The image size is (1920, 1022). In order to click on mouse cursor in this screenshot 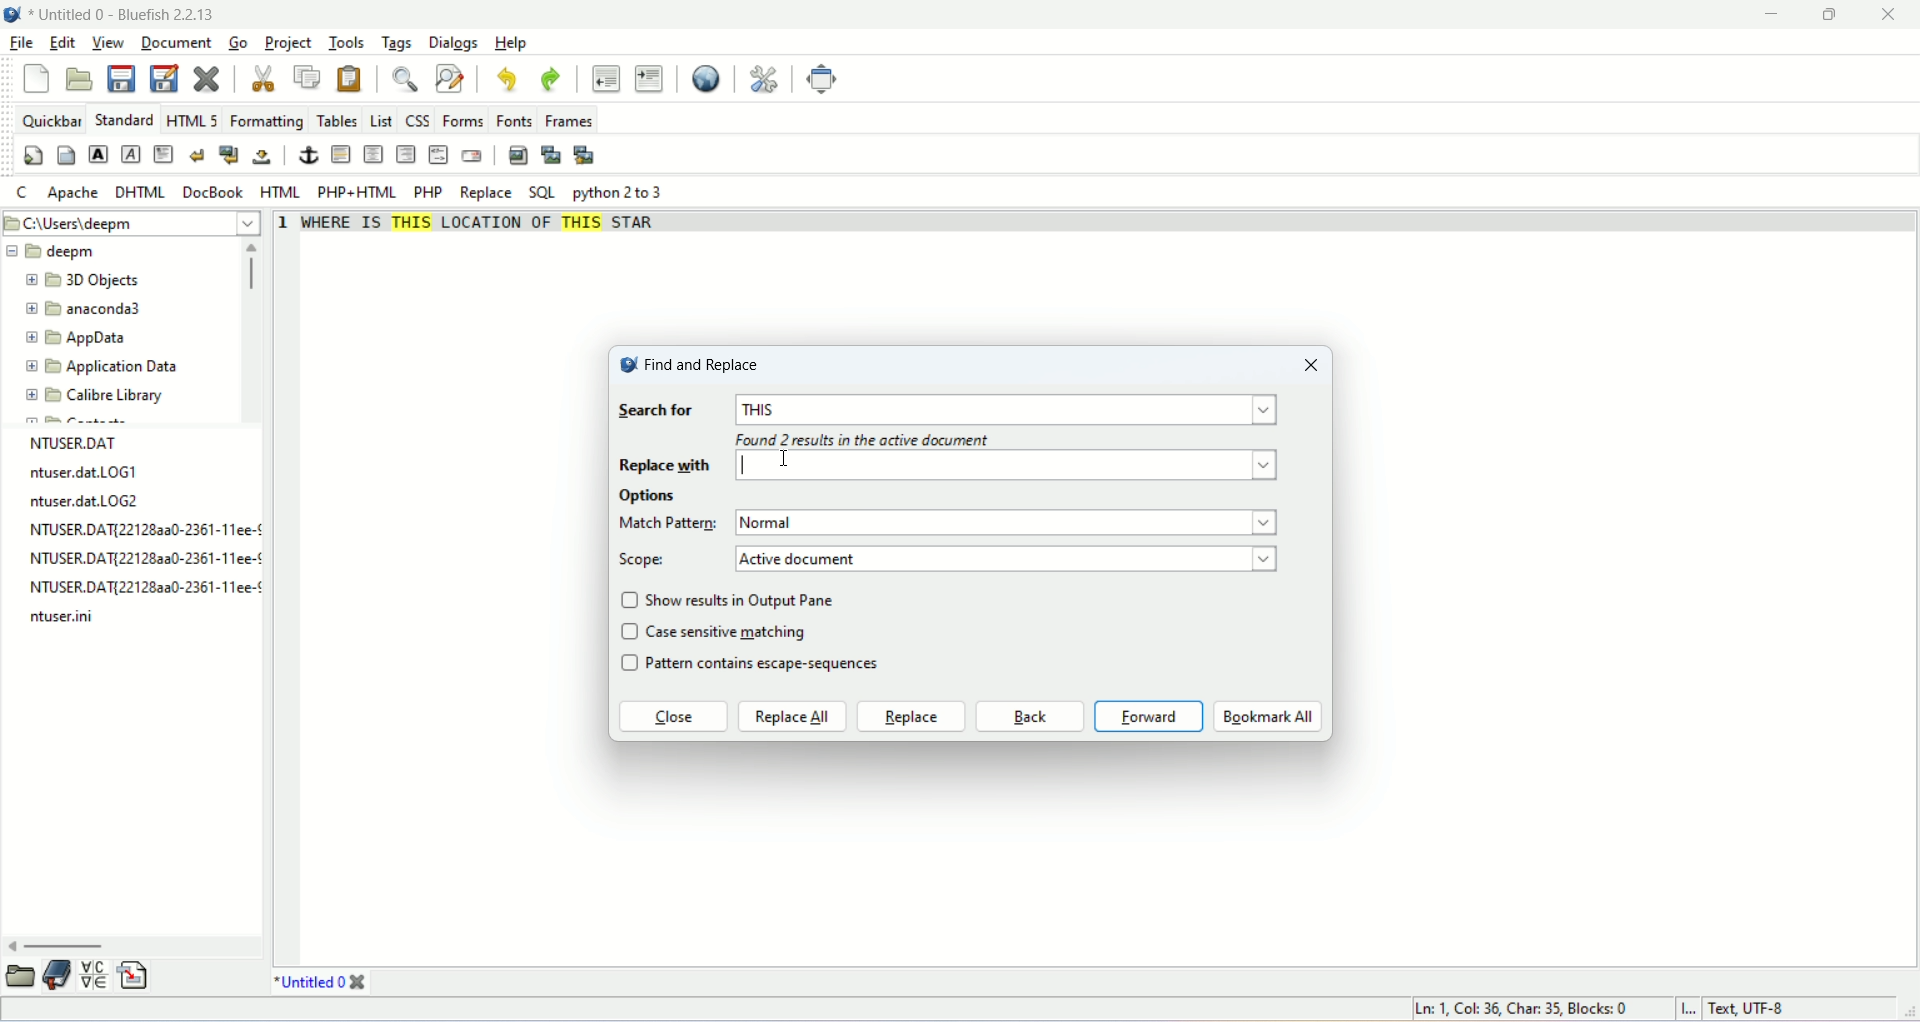, I will do `click(754, 463)`.